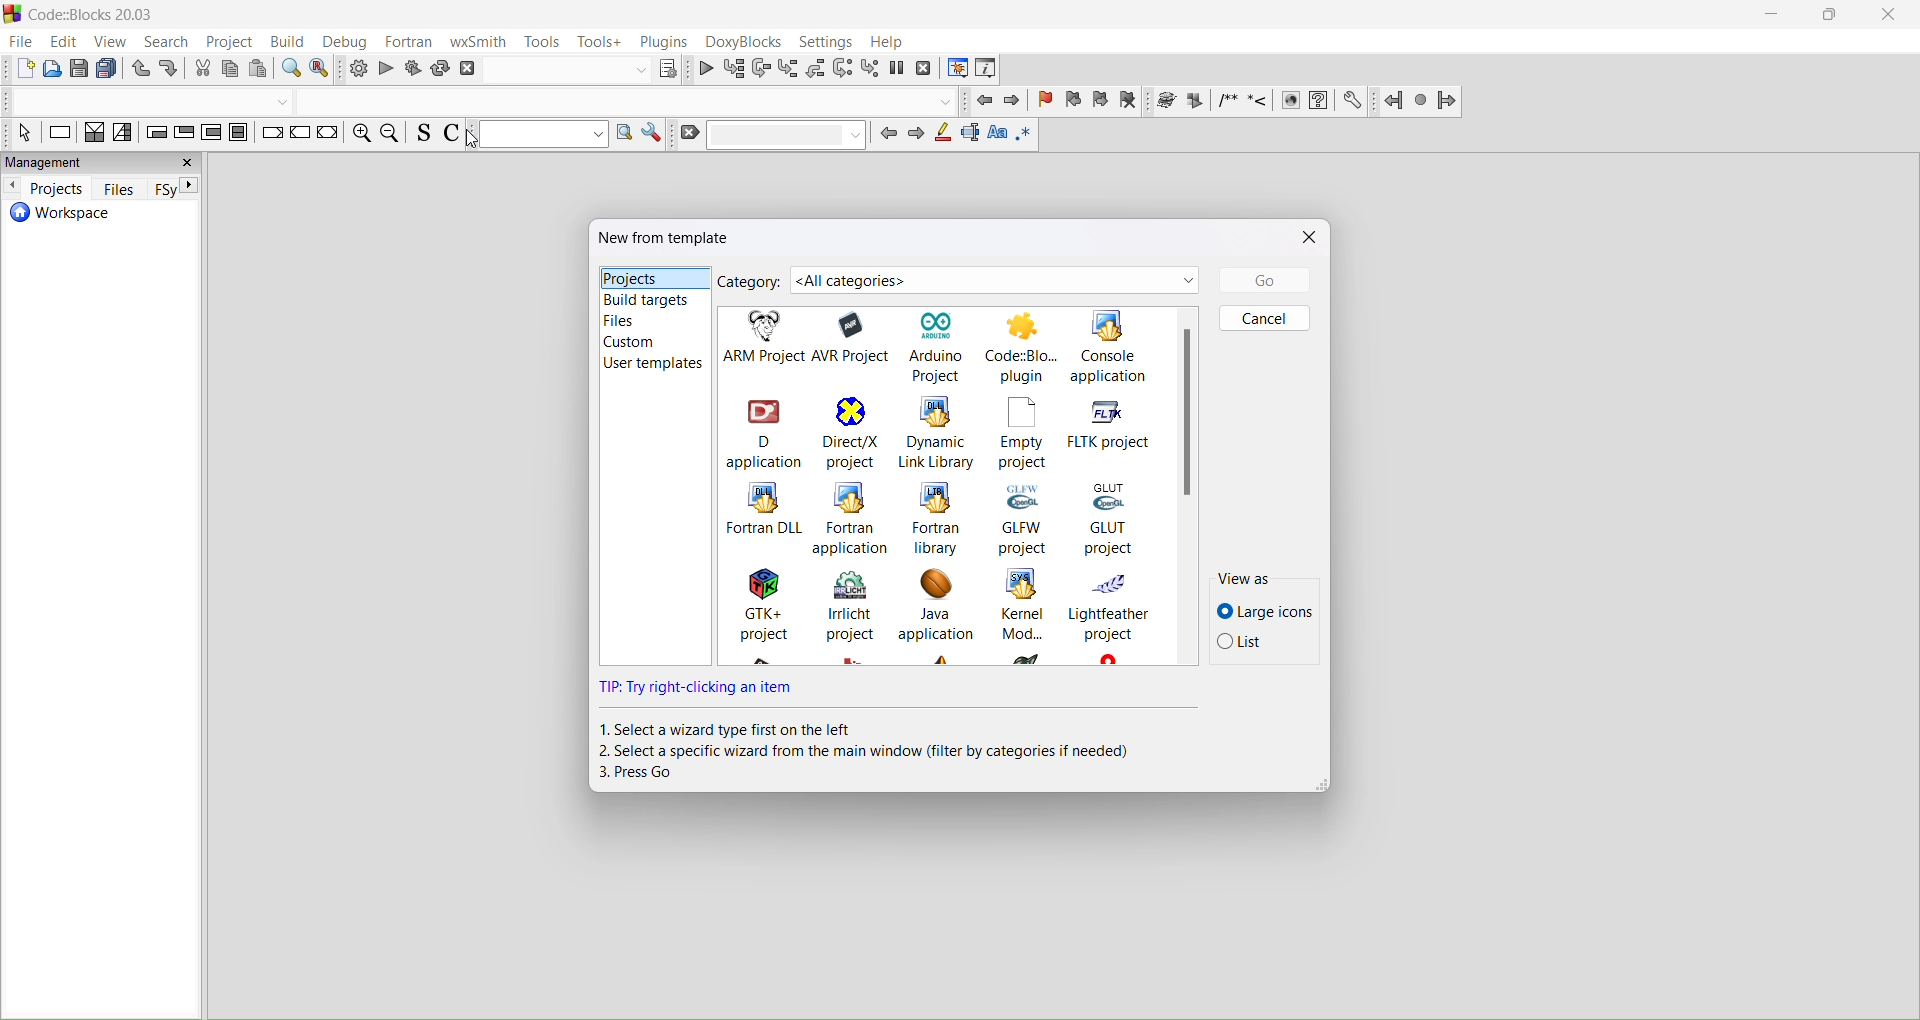 Image resolution: width=1920 pixels, height=1020 pixels. Describe the element at coordinates (1261, 608) in the screenshot. I see `large icons` at that location.